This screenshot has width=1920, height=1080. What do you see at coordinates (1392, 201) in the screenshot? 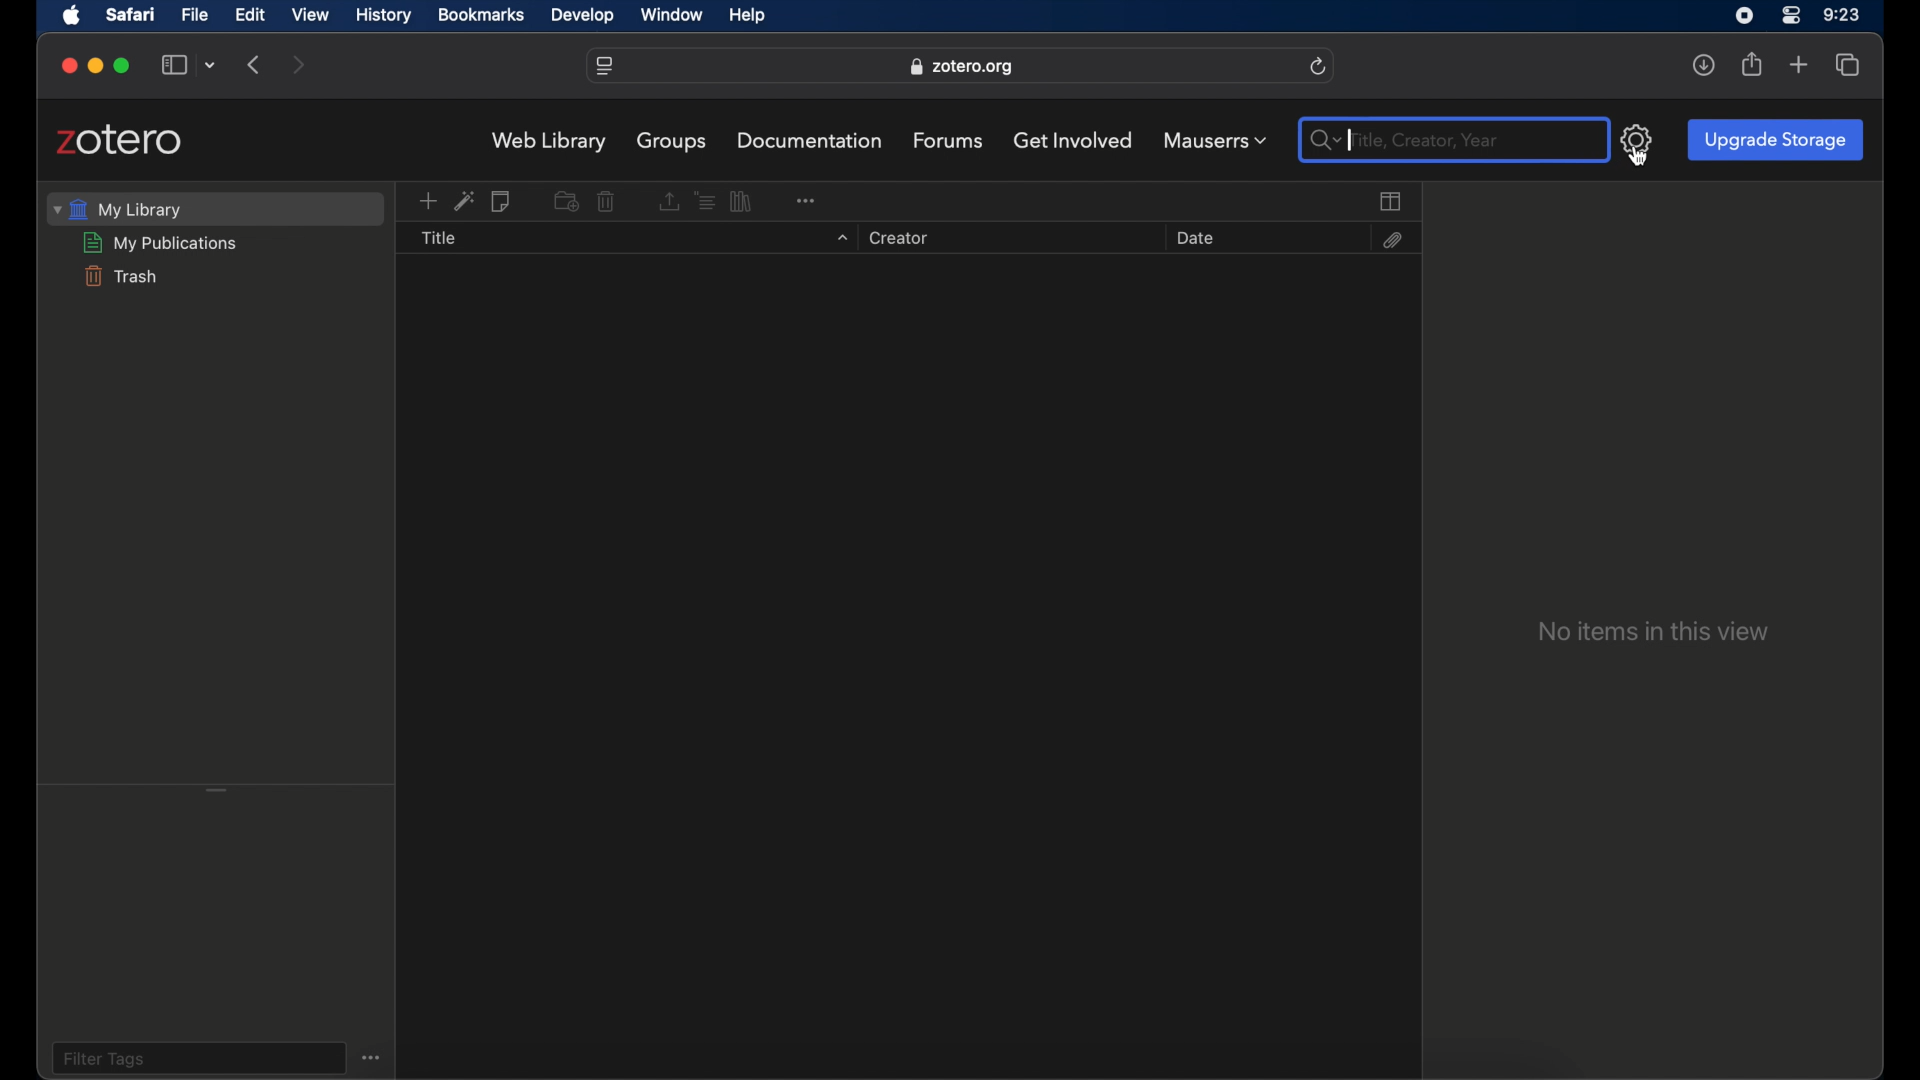
I see `column selector` at bounding box center [1392, 201].